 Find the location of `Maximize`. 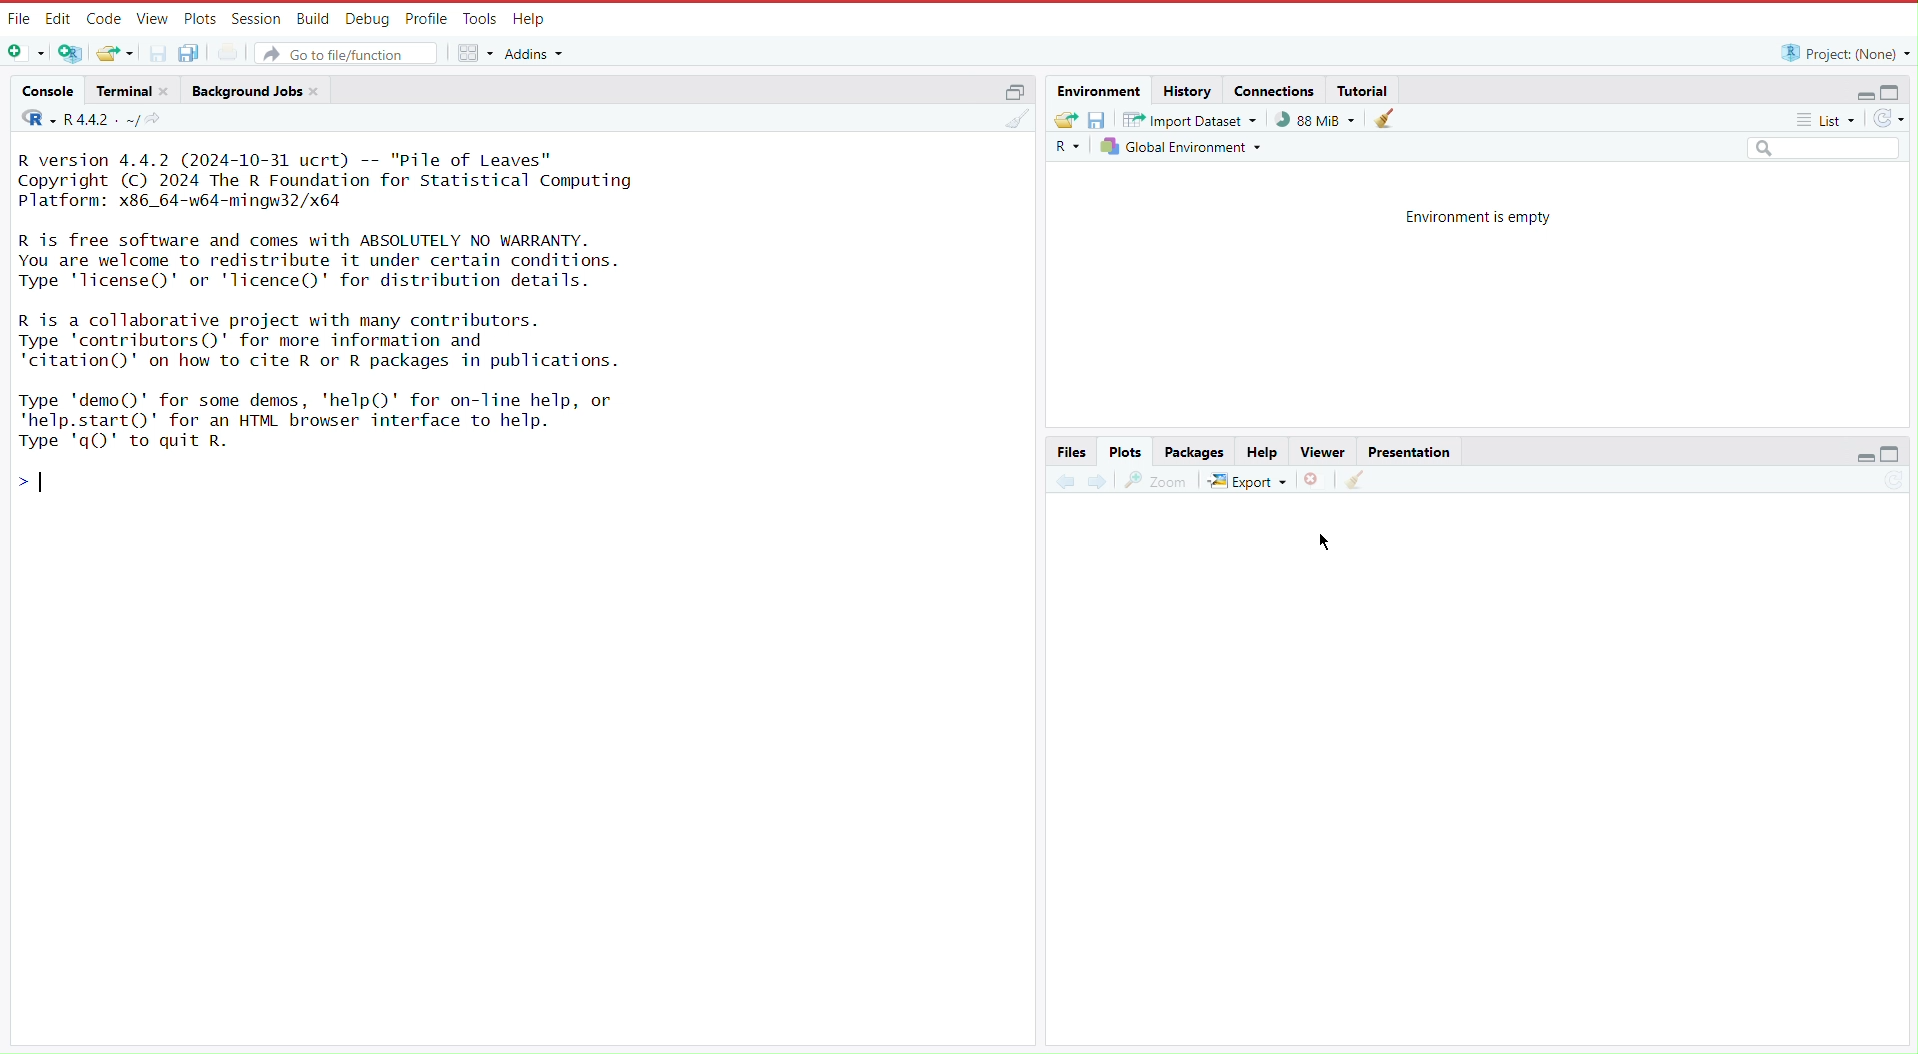

Maximize is located at coordinates (1013, 90).